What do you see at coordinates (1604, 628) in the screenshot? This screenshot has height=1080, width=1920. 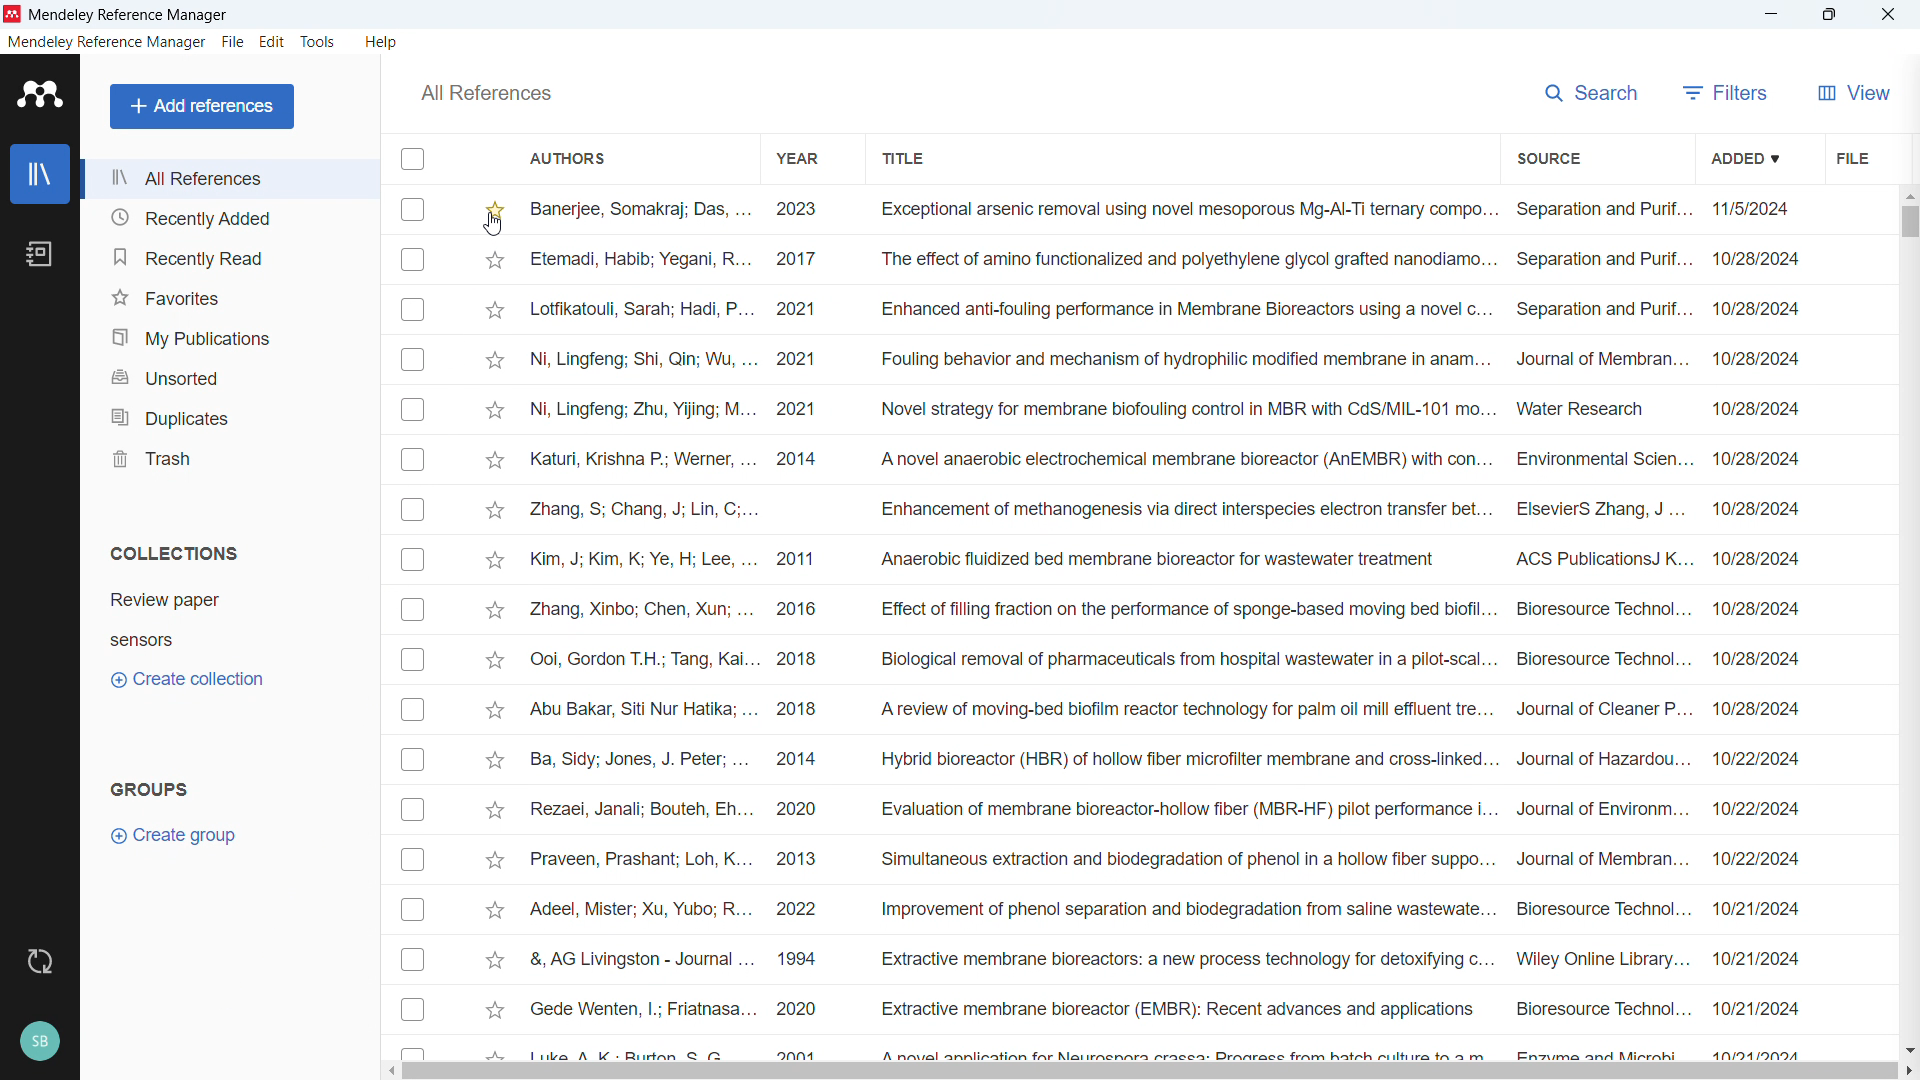 I see `Source of individual entries ` at bounding box center [1604, 628].